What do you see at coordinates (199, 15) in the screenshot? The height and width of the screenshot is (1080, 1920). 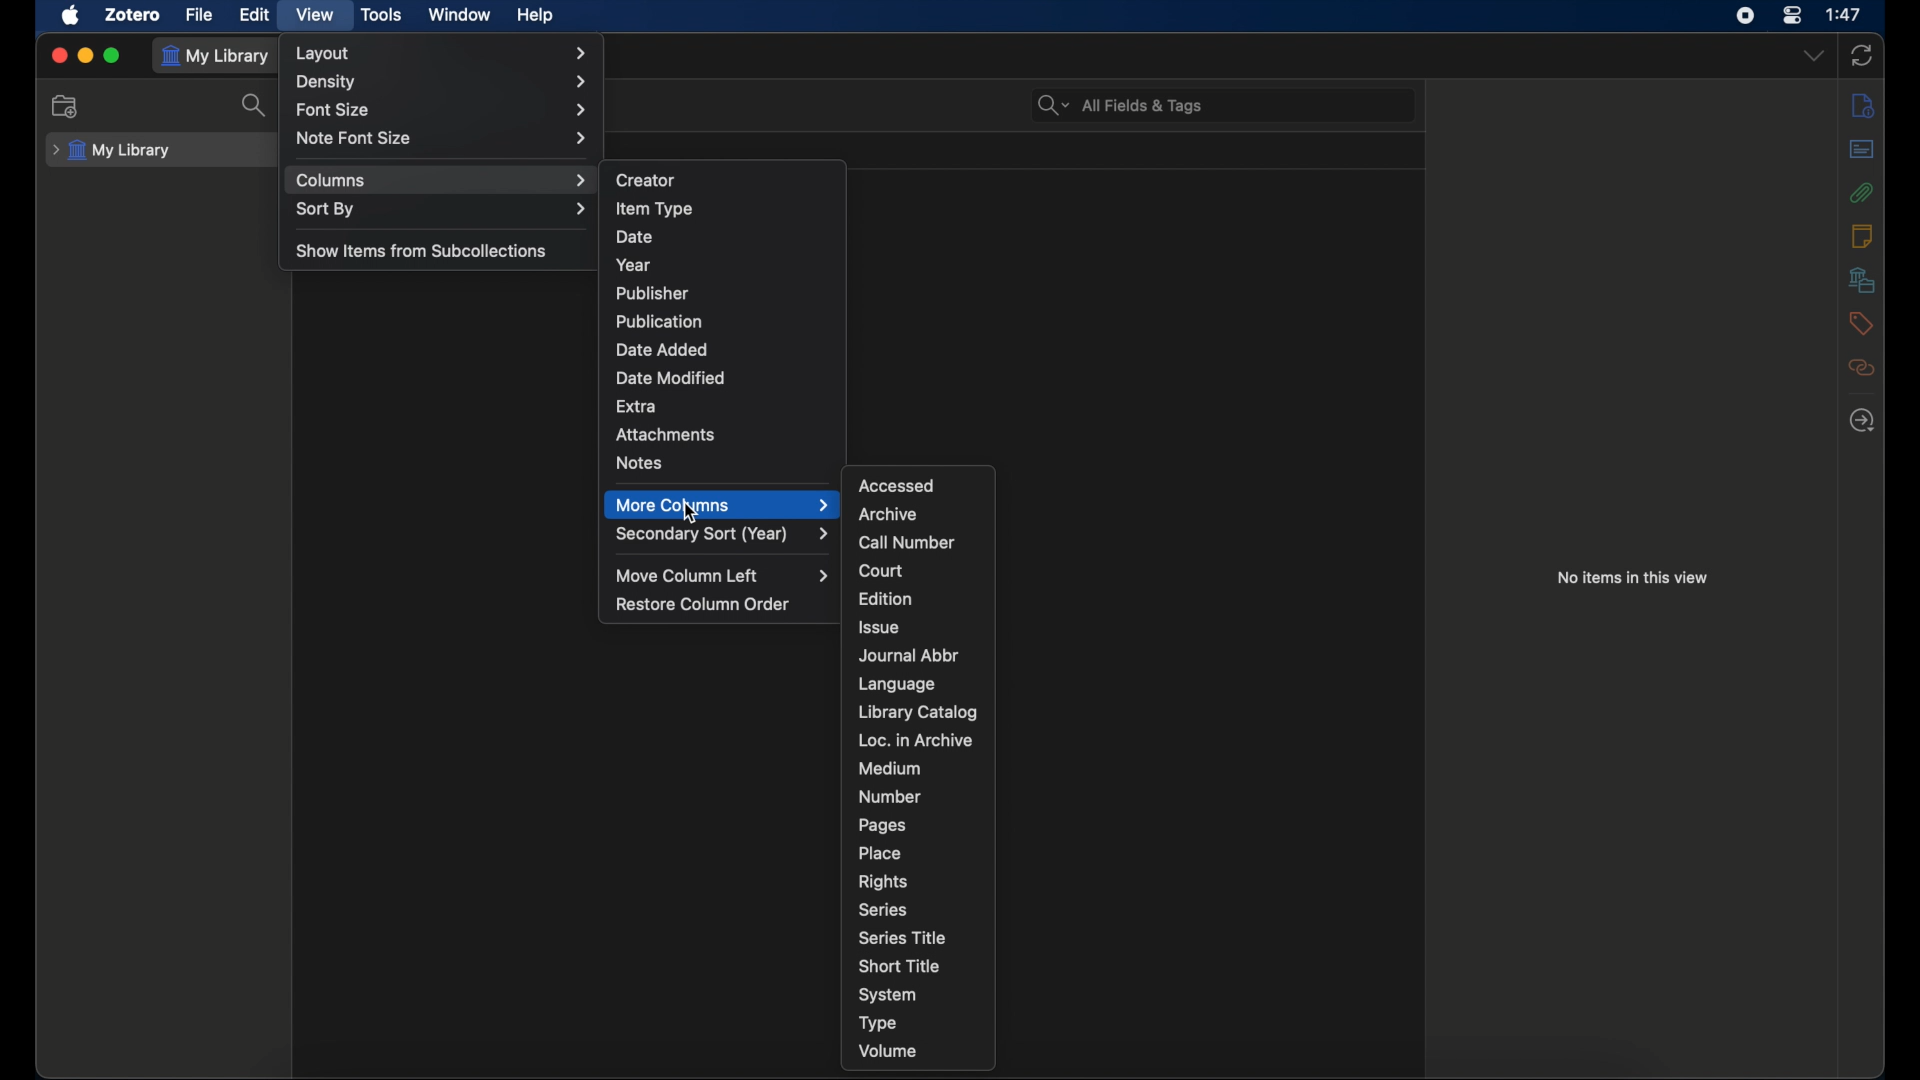 I see `file` at bounding box center [199, 15].